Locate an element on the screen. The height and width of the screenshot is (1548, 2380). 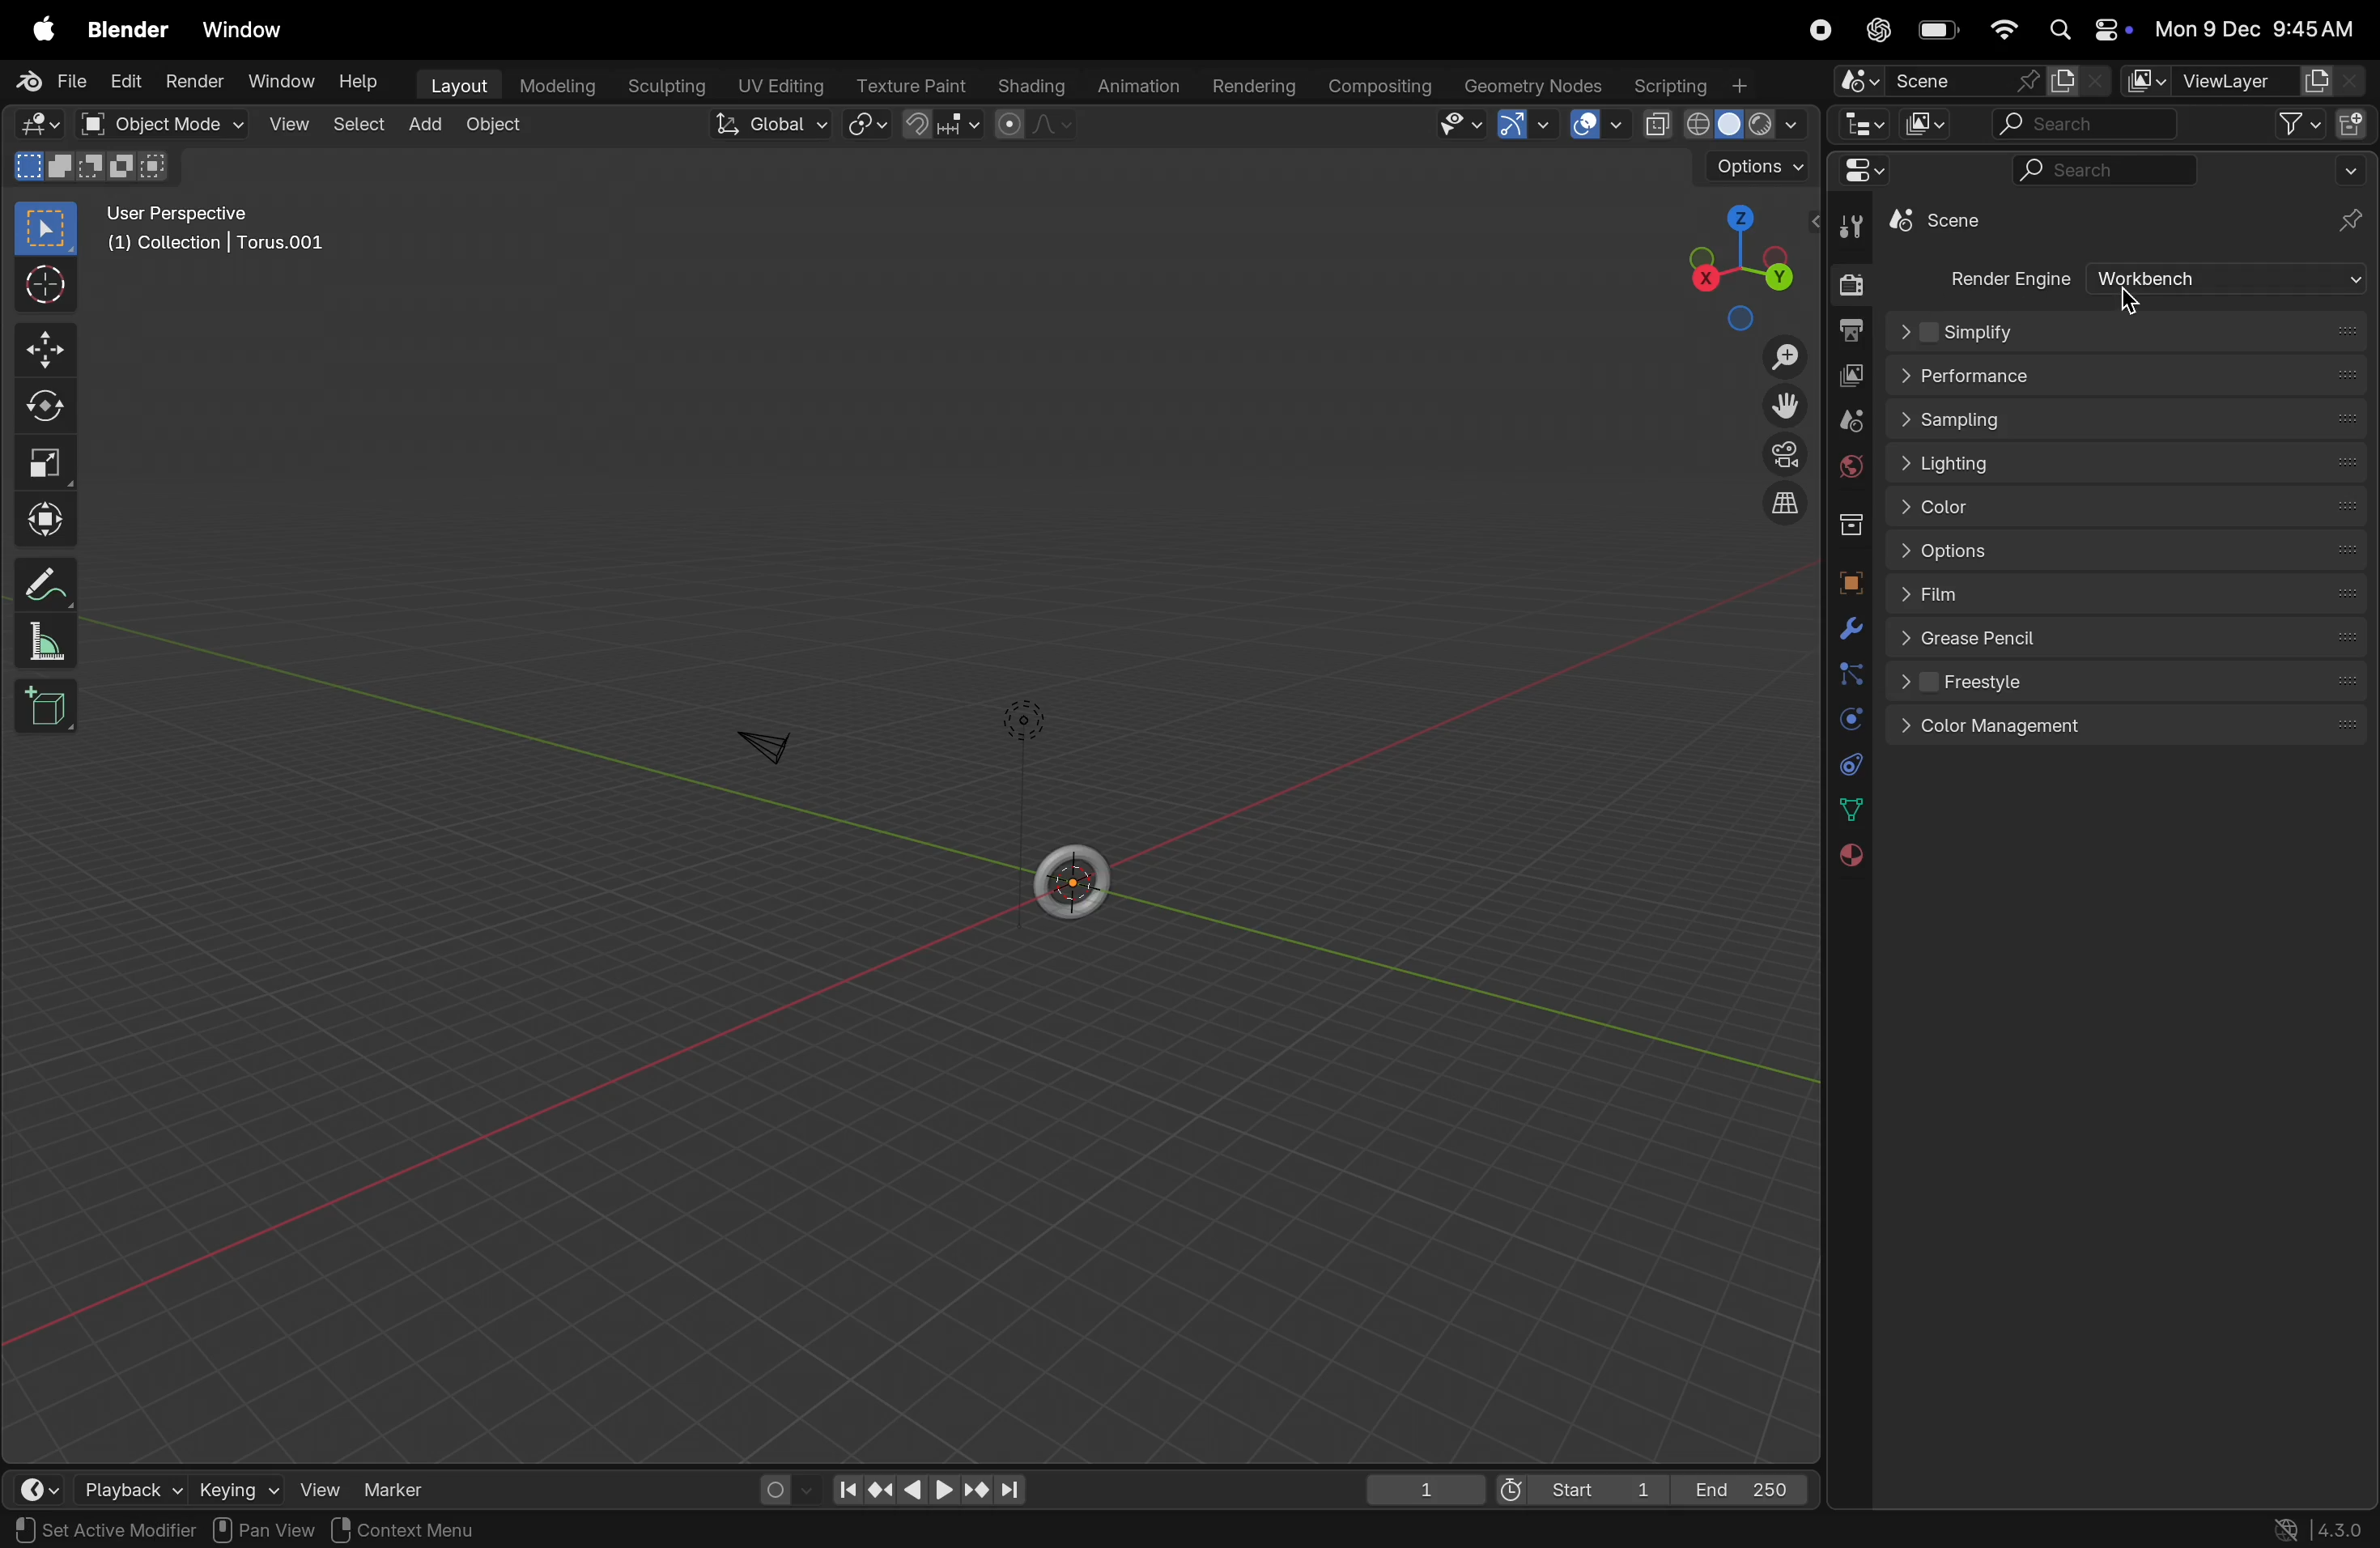
filter is located at coordinates (2296, 124).